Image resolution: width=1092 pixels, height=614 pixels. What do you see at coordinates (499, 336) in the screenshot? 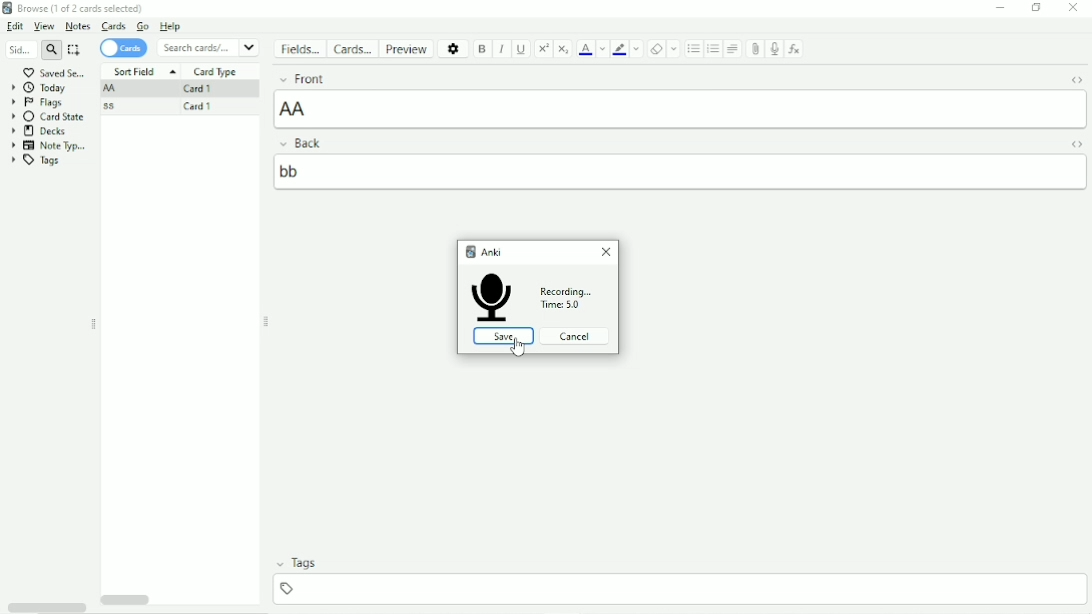
I see `Save` at bounding box center [499, 336].